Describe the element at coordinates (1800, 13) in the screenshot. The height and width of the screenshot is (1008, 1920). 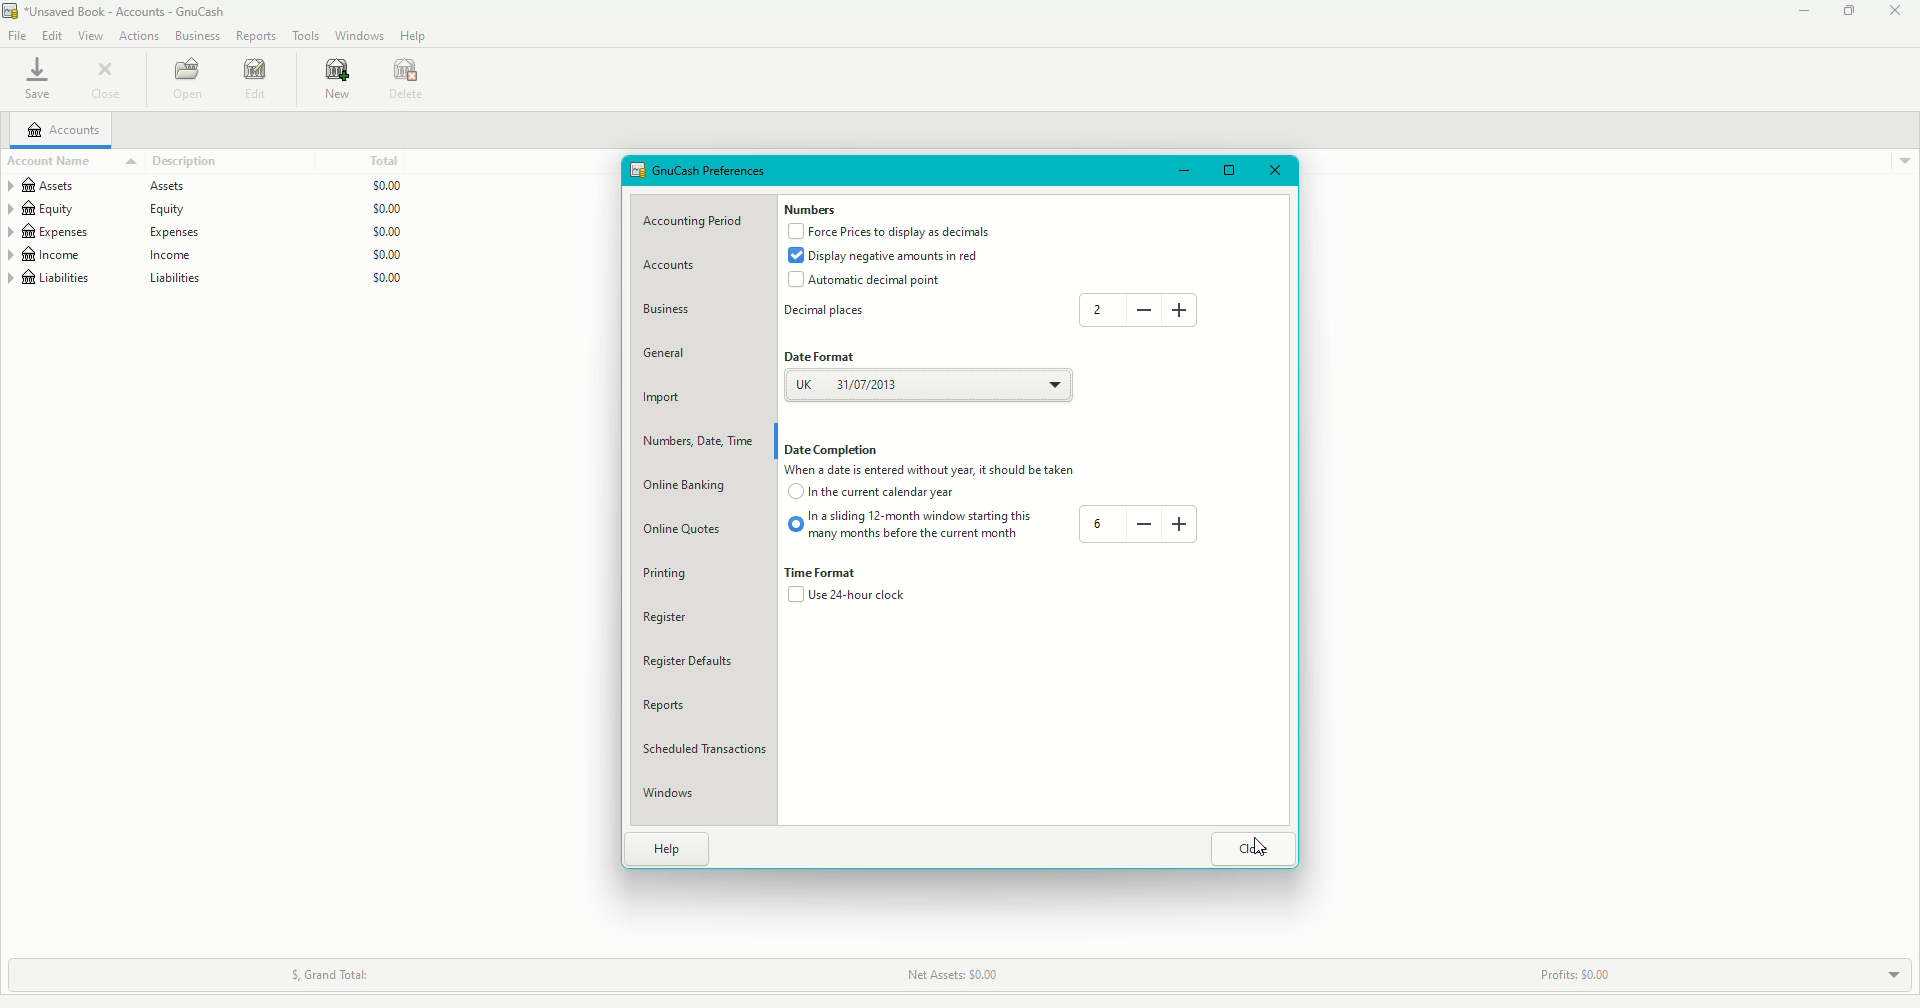
I see `Minimize` at that location.